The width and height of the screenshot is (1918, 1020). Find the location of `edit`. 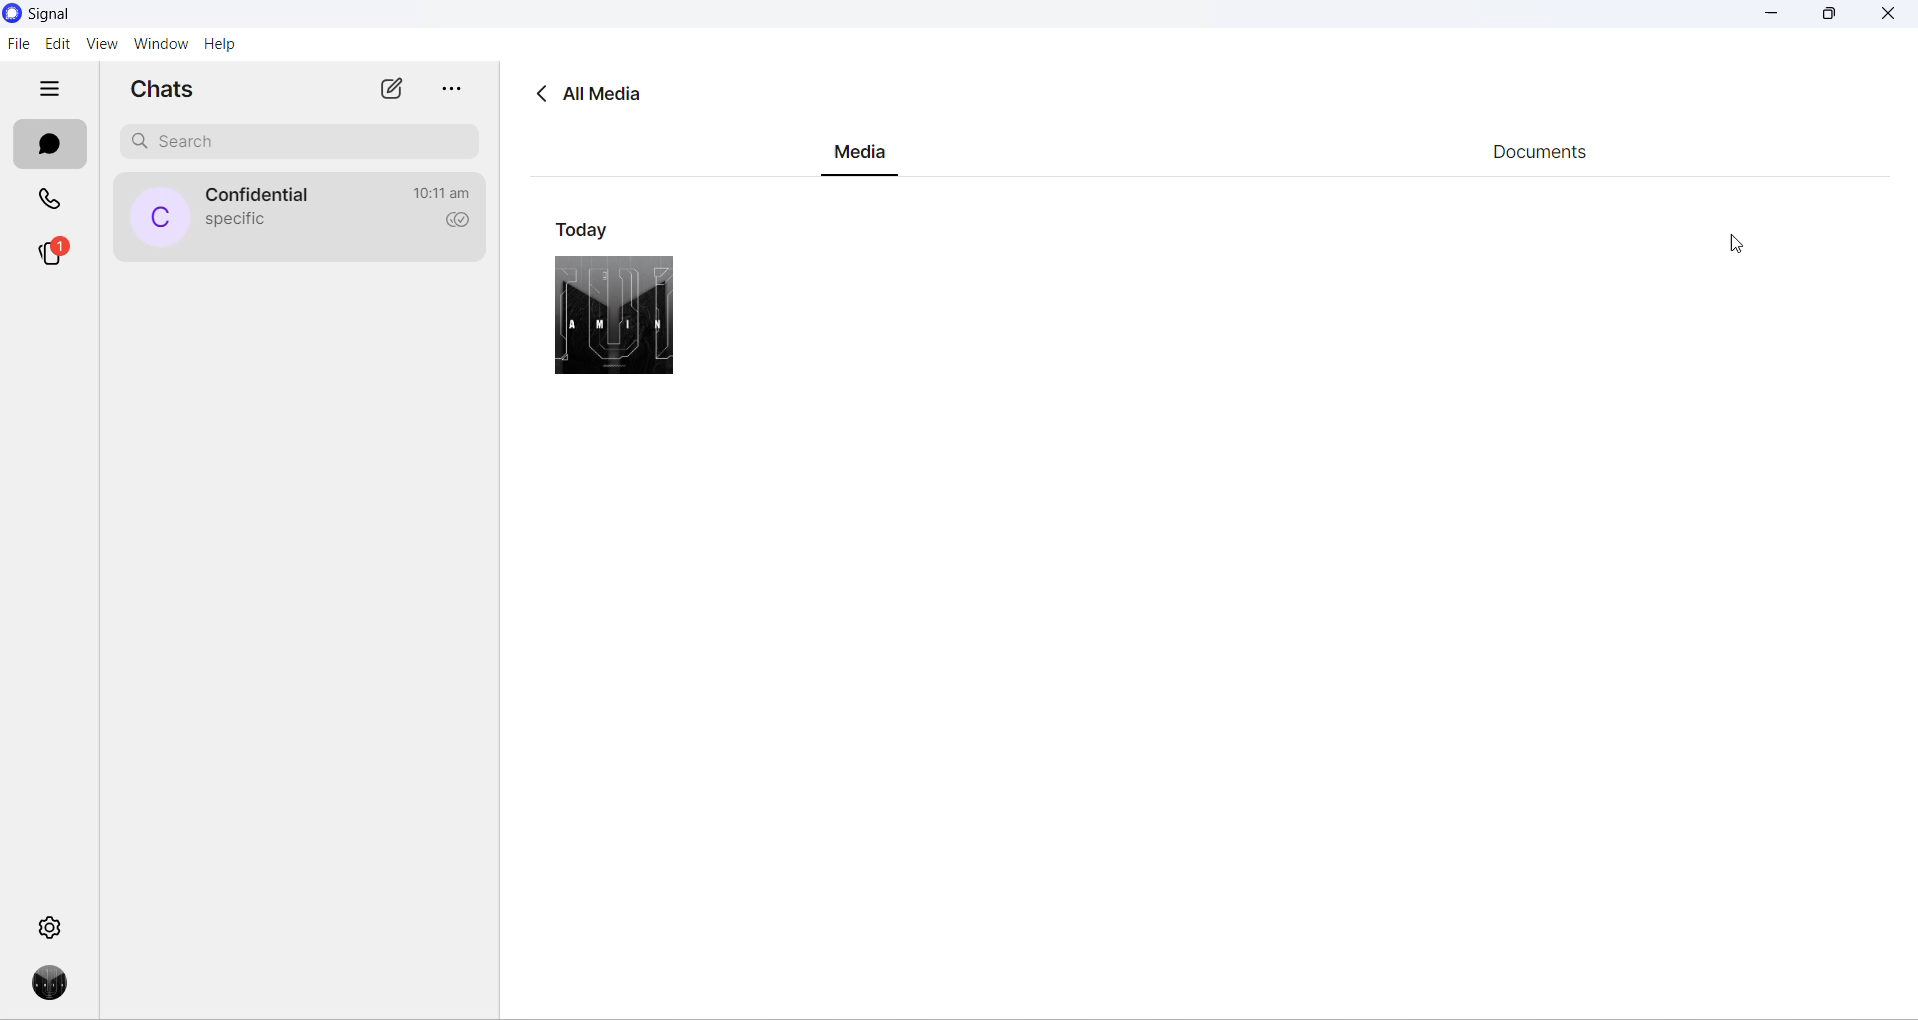

edit is located at coordinates (57, 44).